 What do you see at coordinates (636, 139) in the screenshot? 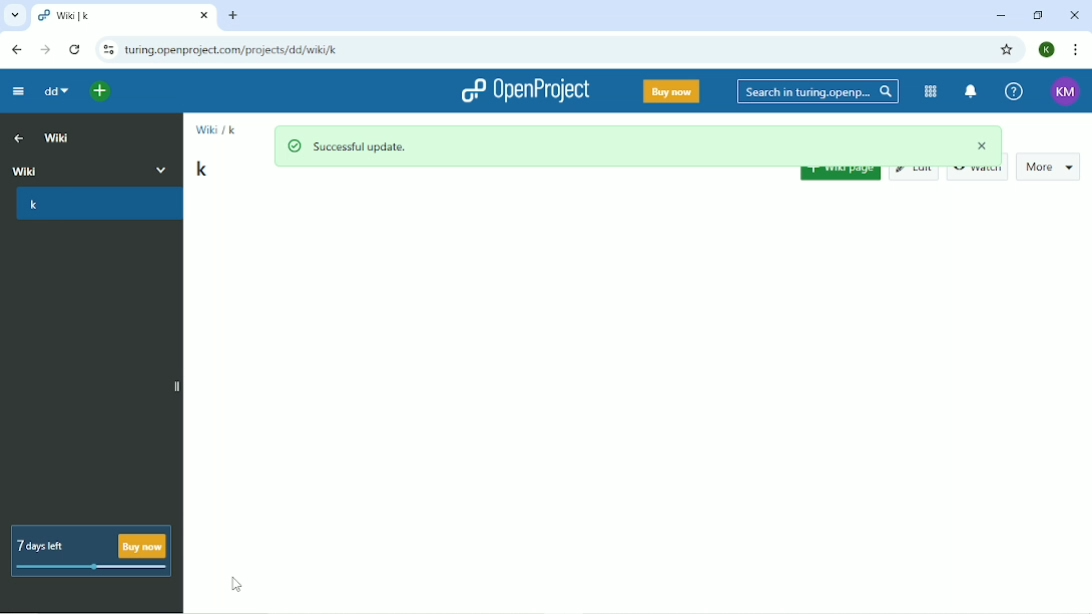
I see `Successful update.` at bounding box center [636, 139].